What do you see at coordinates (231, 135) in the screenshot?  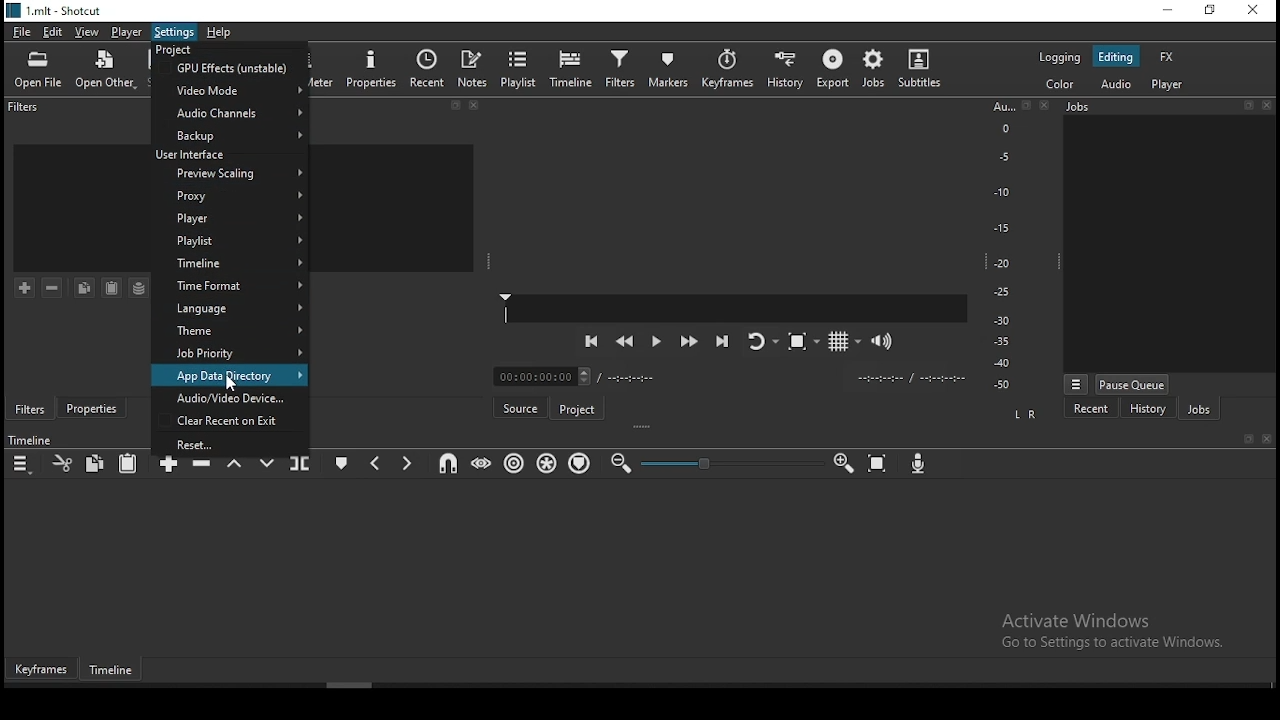 I see `backup` at bounding box center [231, 135].